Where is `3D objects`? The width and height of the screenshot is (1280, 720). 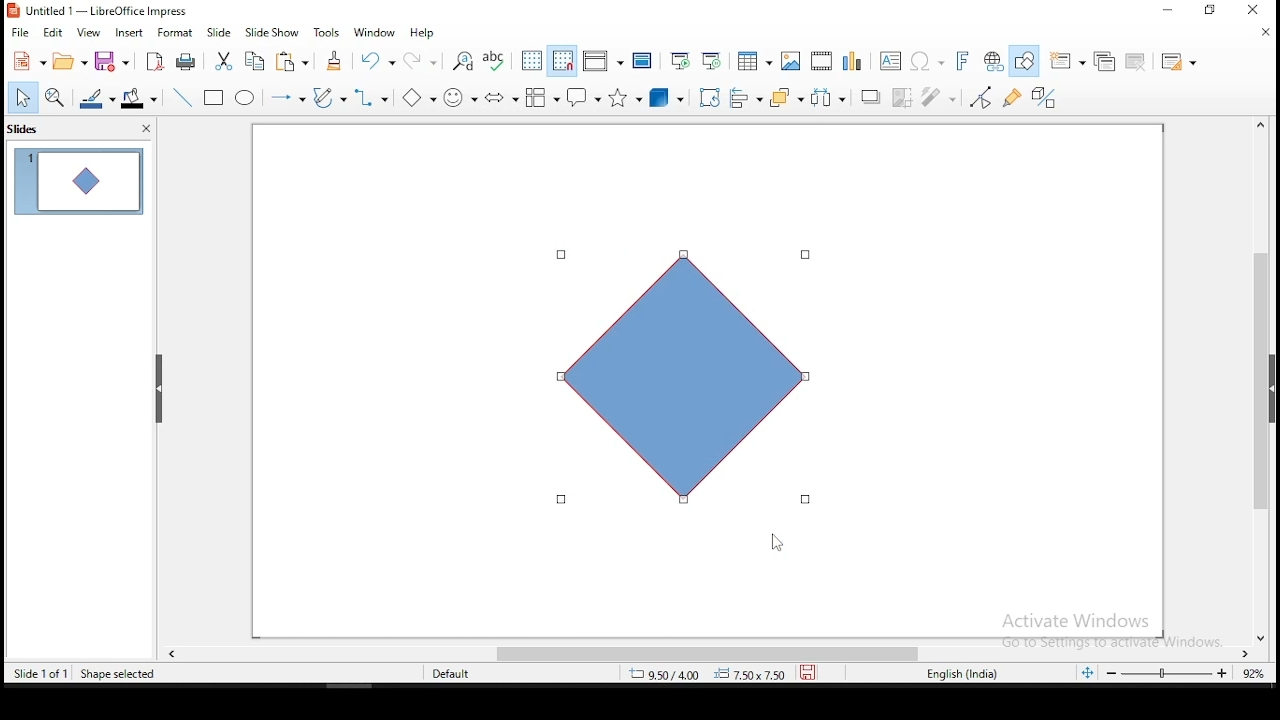
3D objects is located at coordinates (669, 96).